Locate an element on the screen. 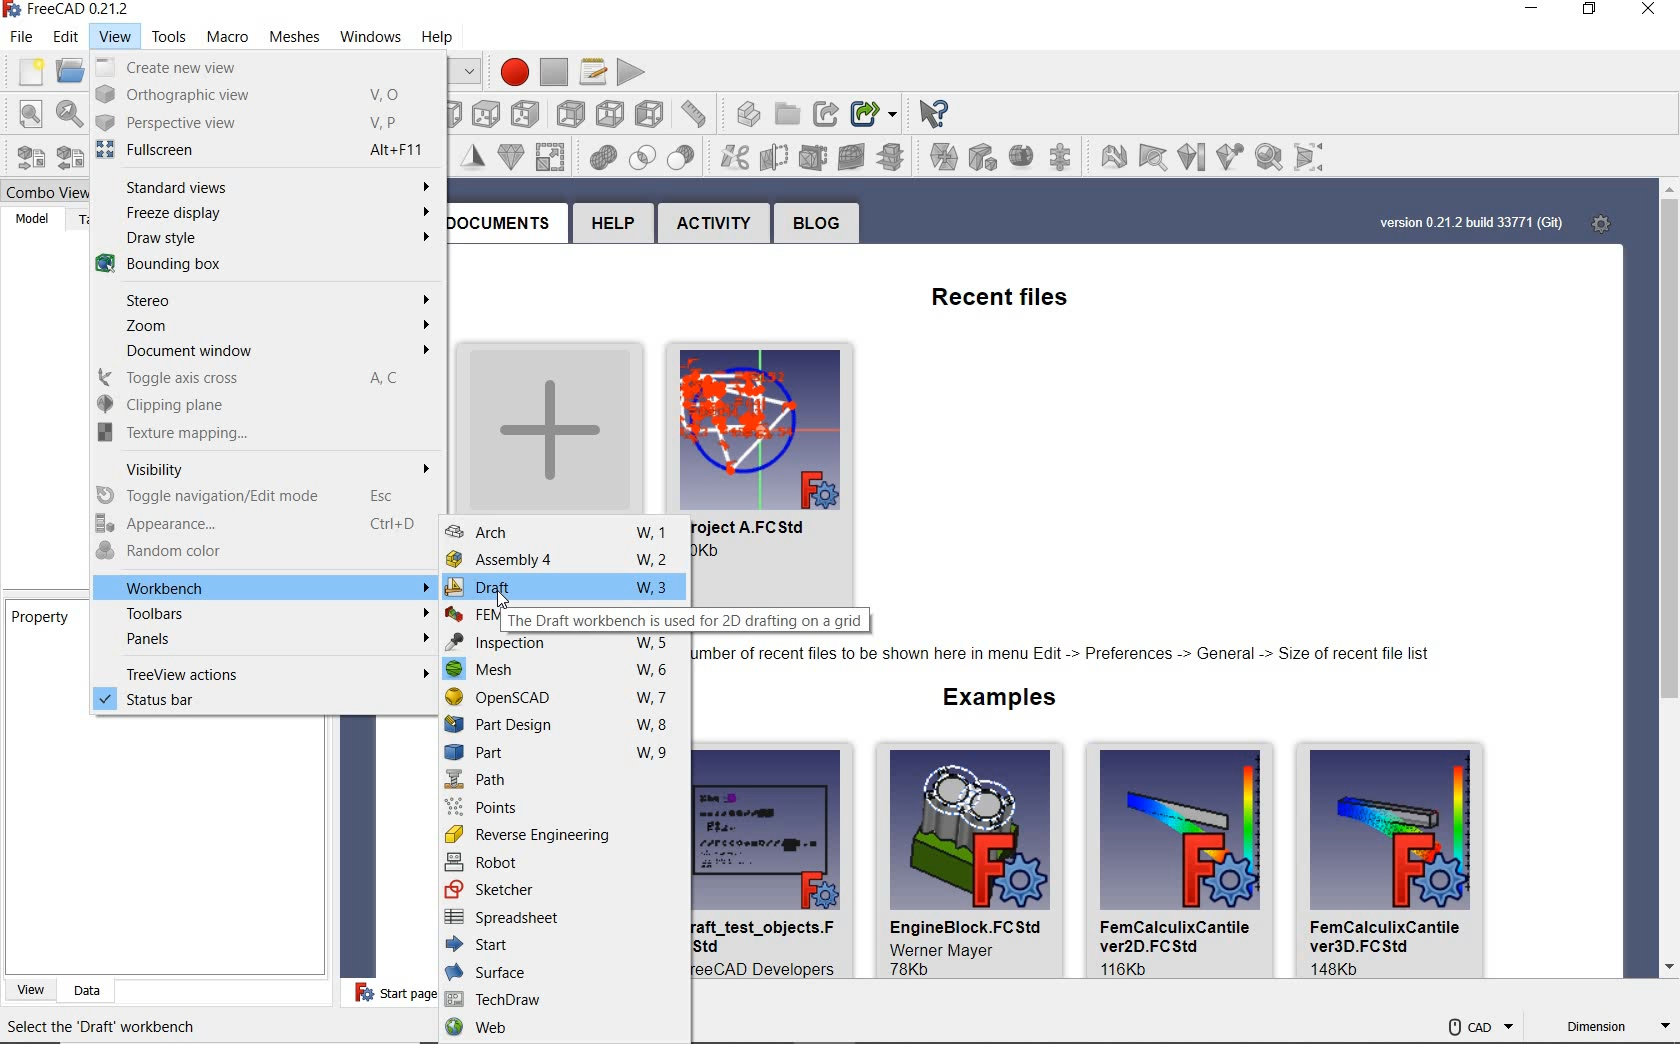 The height and width of the screenshot is (1044, 1680). techdraw is located at coordinates (561, 999).